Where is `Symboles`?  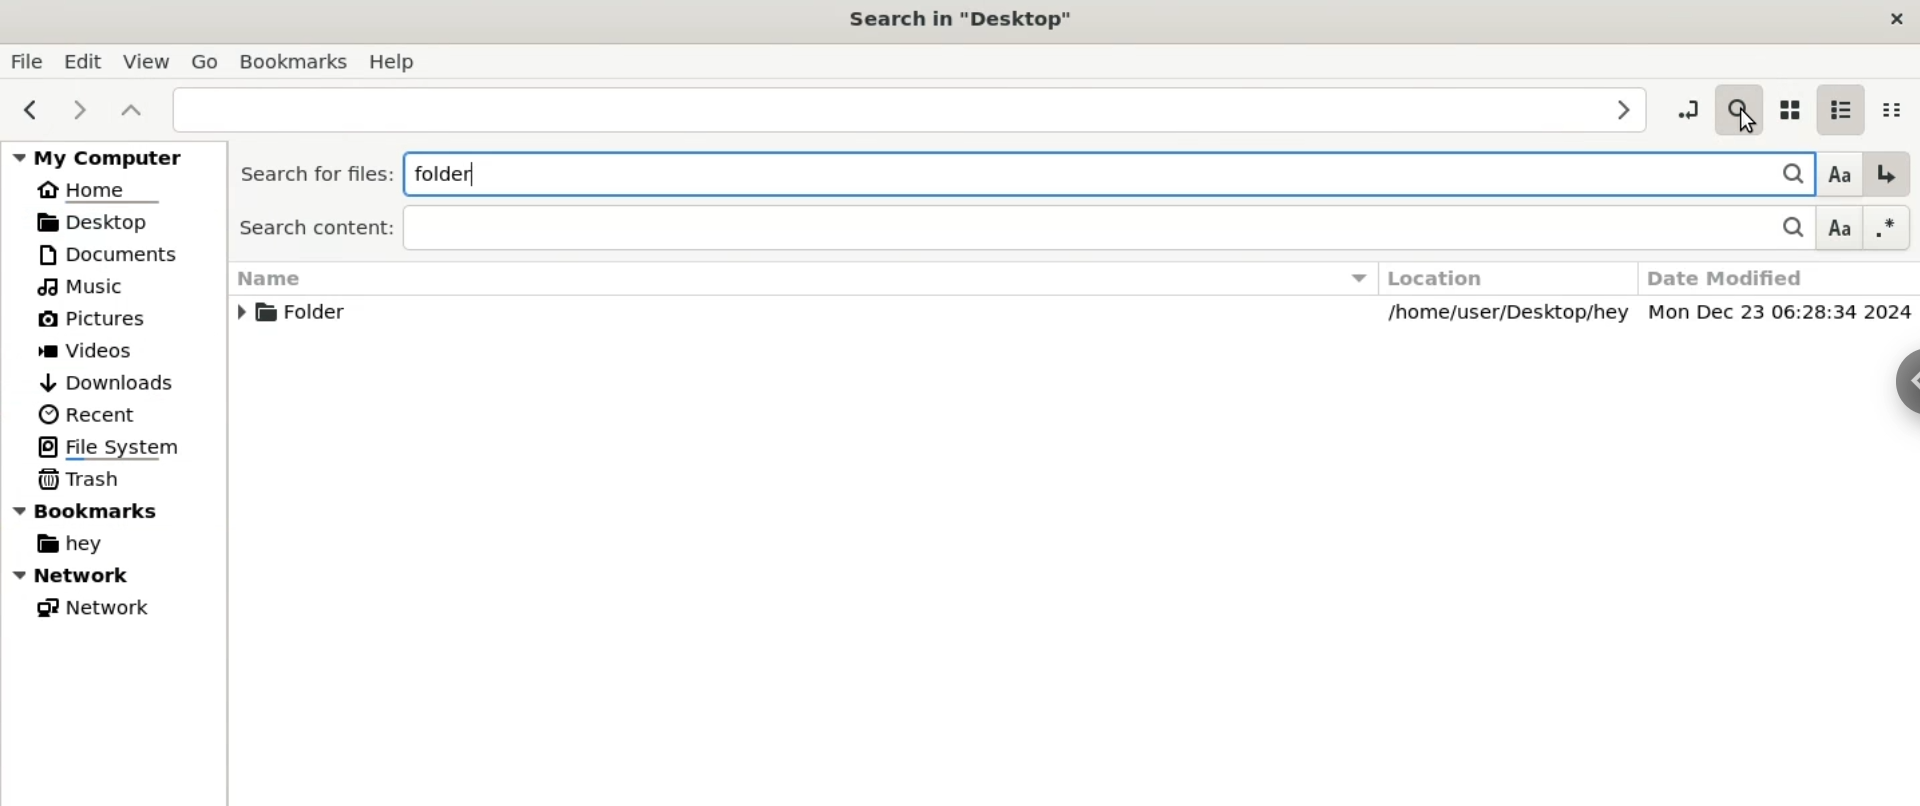 Symboles is located at coordinates (1888, 227).